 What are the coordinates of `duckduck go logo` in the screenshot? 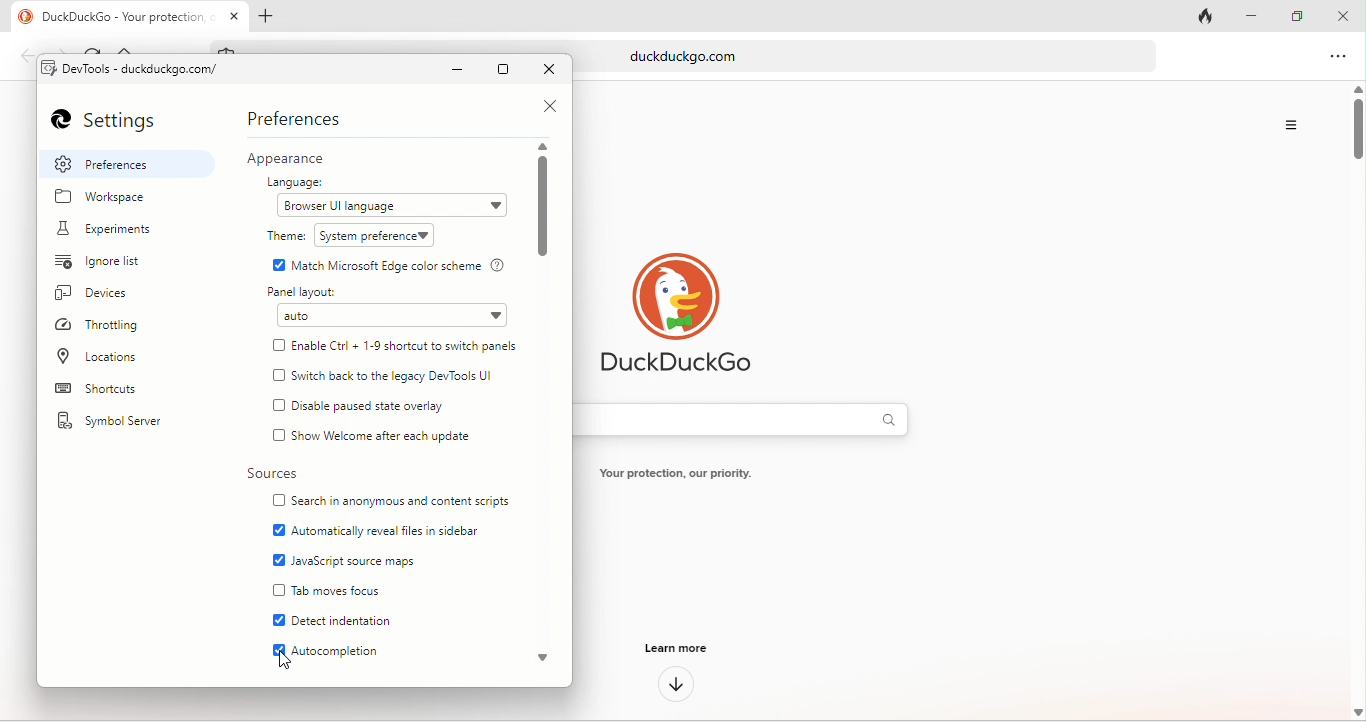 It's located at (19, 17).